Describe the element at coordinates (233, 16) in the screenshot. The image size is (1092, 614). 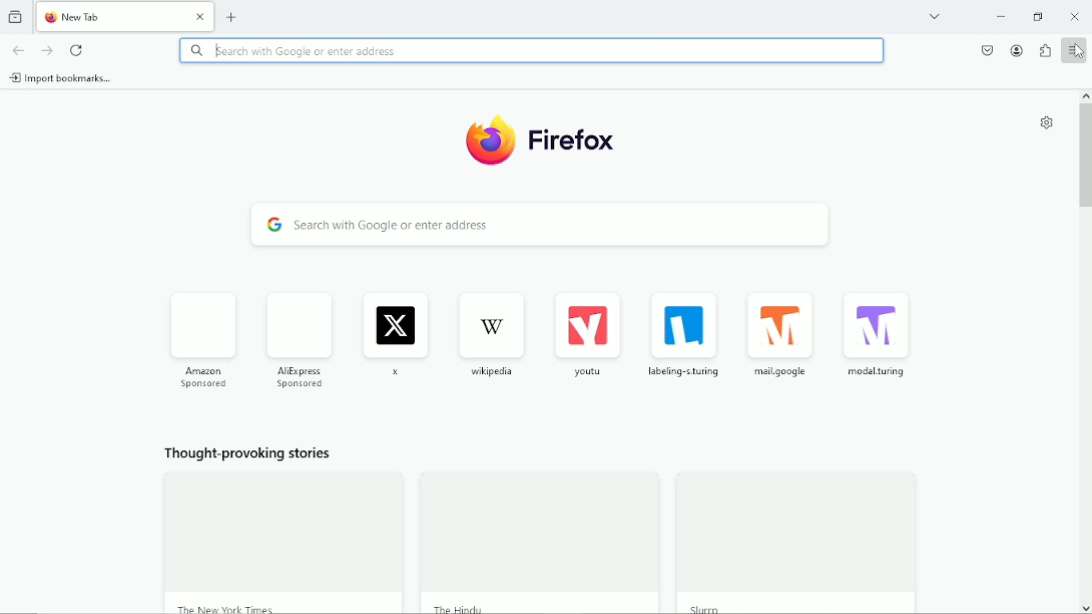
I see `New tab` at that location.